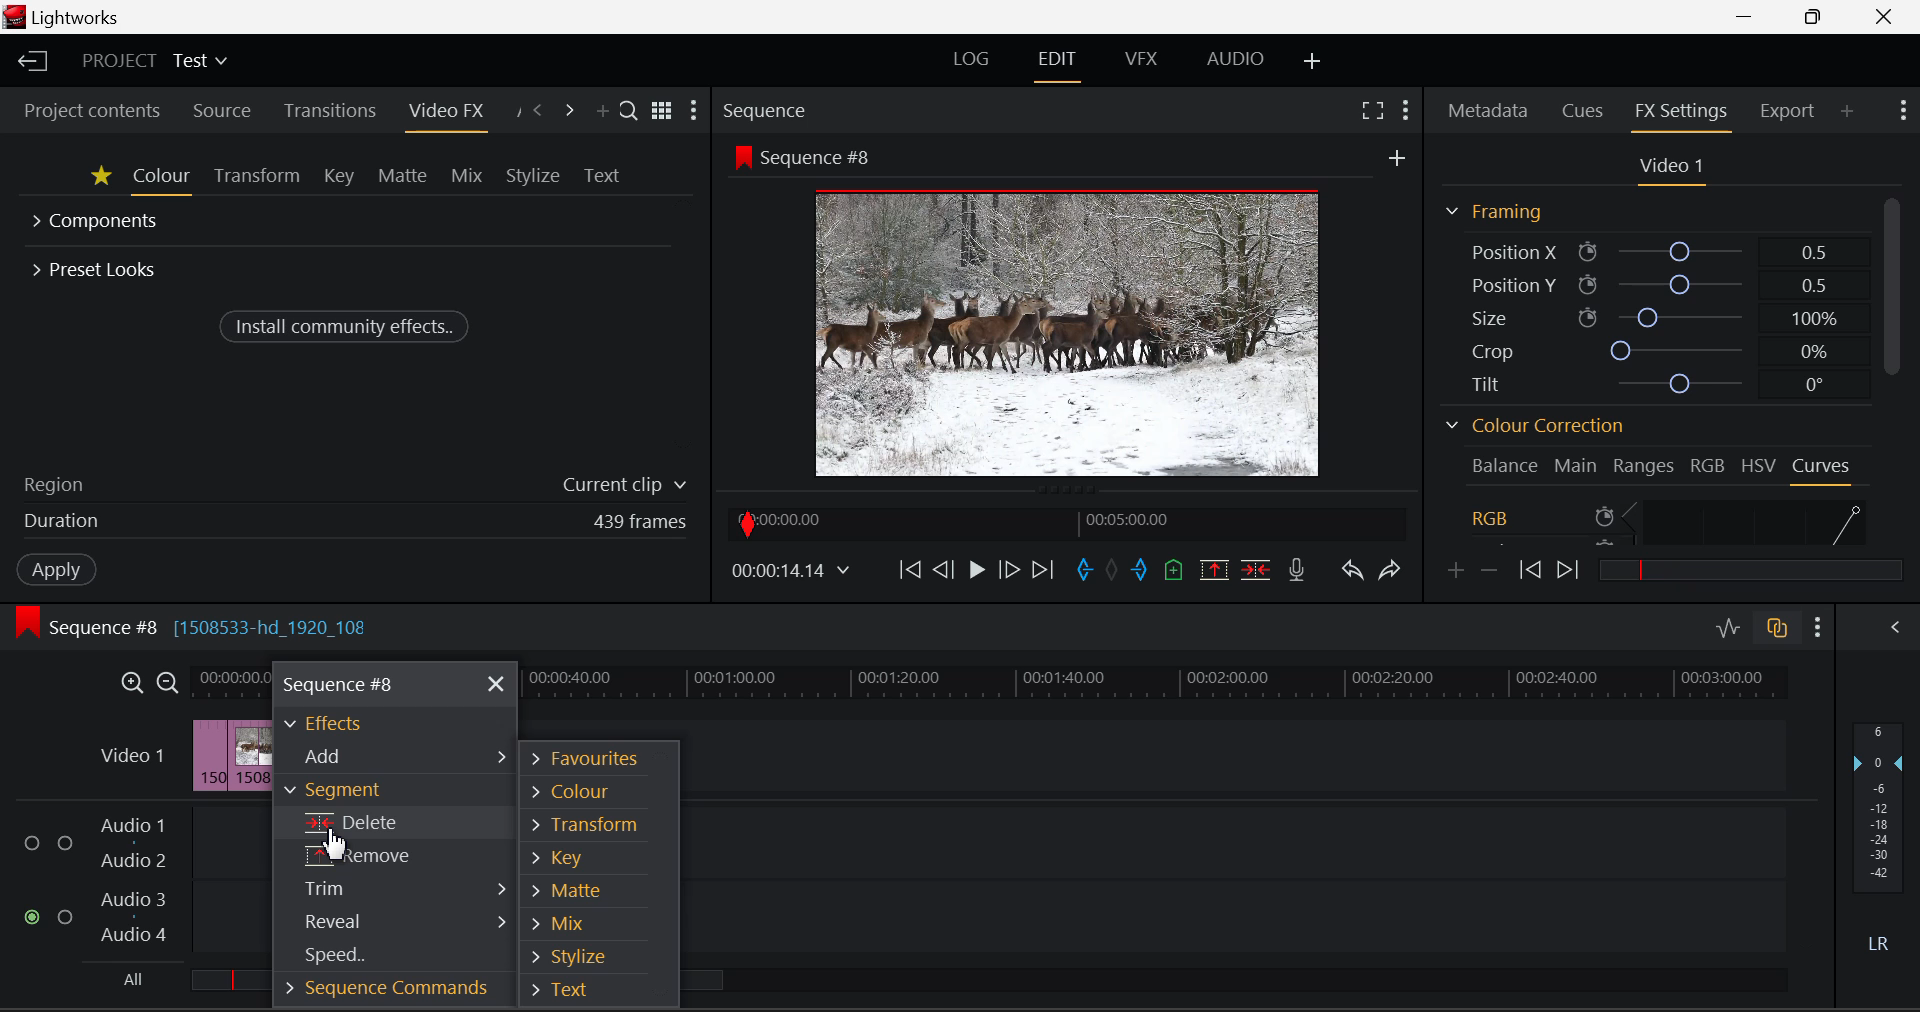  I want to click on Remove keyframe, so click(1490, 571).